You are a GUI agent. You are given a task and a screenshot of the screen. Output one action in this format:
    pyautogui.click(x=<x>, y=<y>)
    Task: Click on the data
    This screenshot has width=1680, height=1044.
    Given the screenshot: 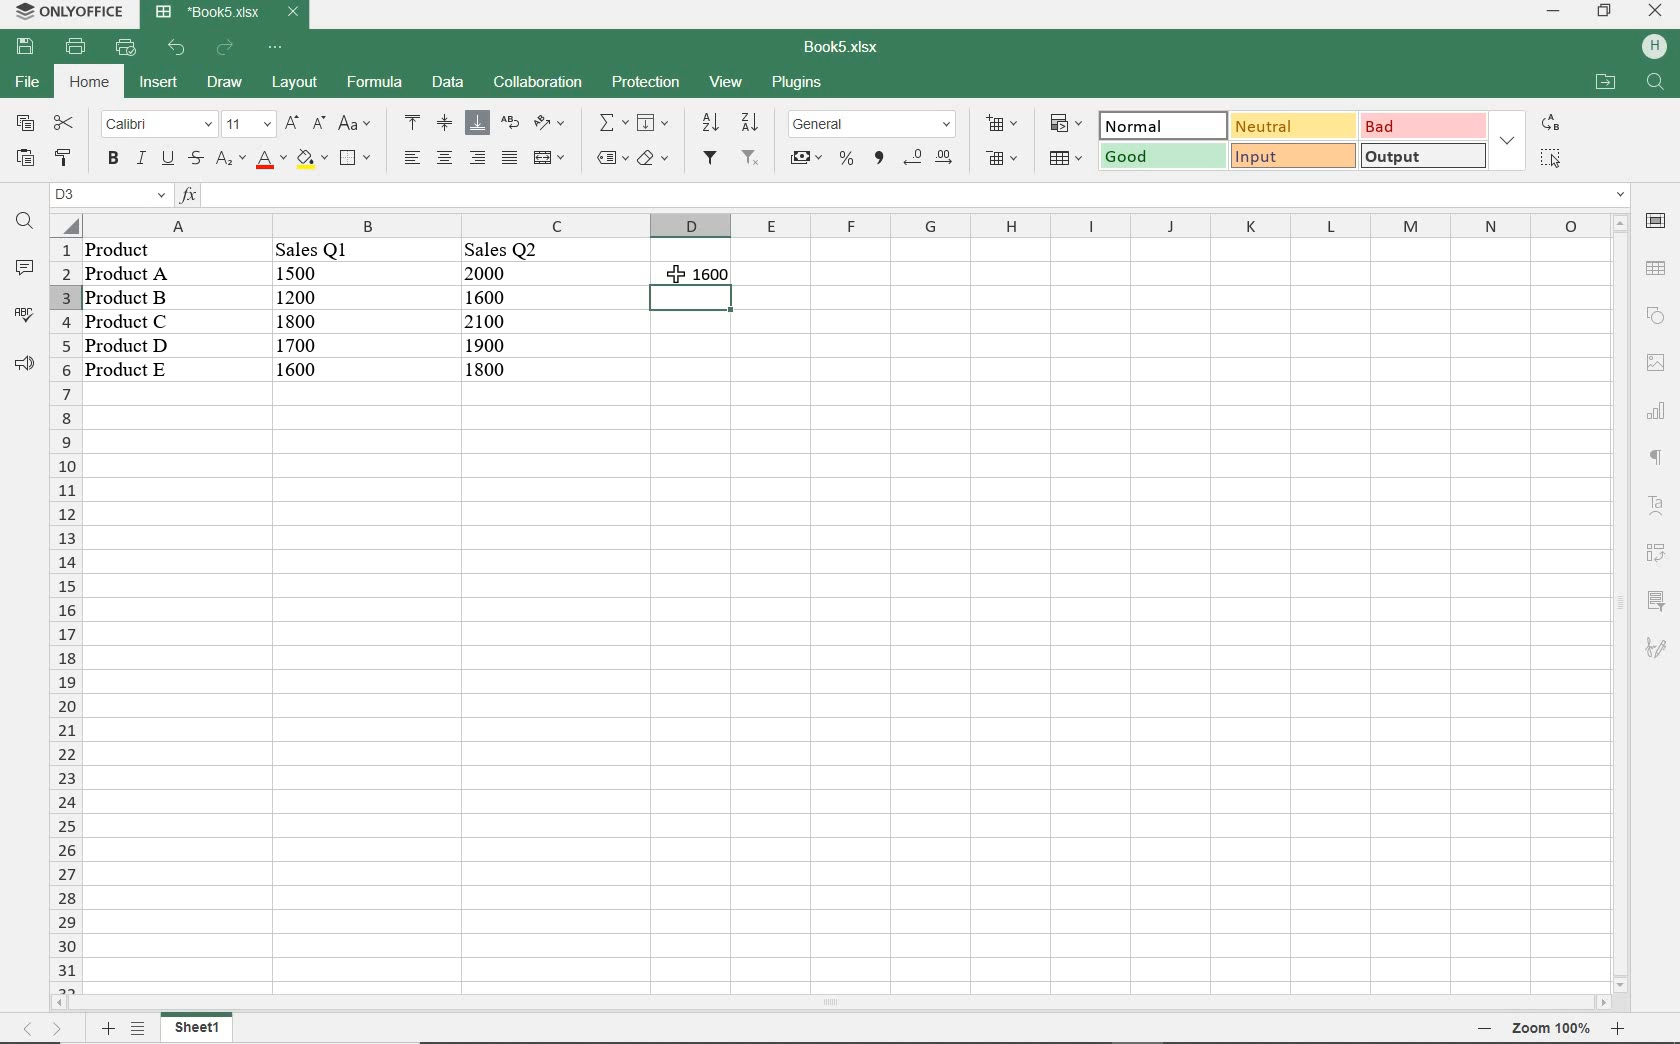 What is the action you would take?
    pyautogui.click(x=322, y=321)
    